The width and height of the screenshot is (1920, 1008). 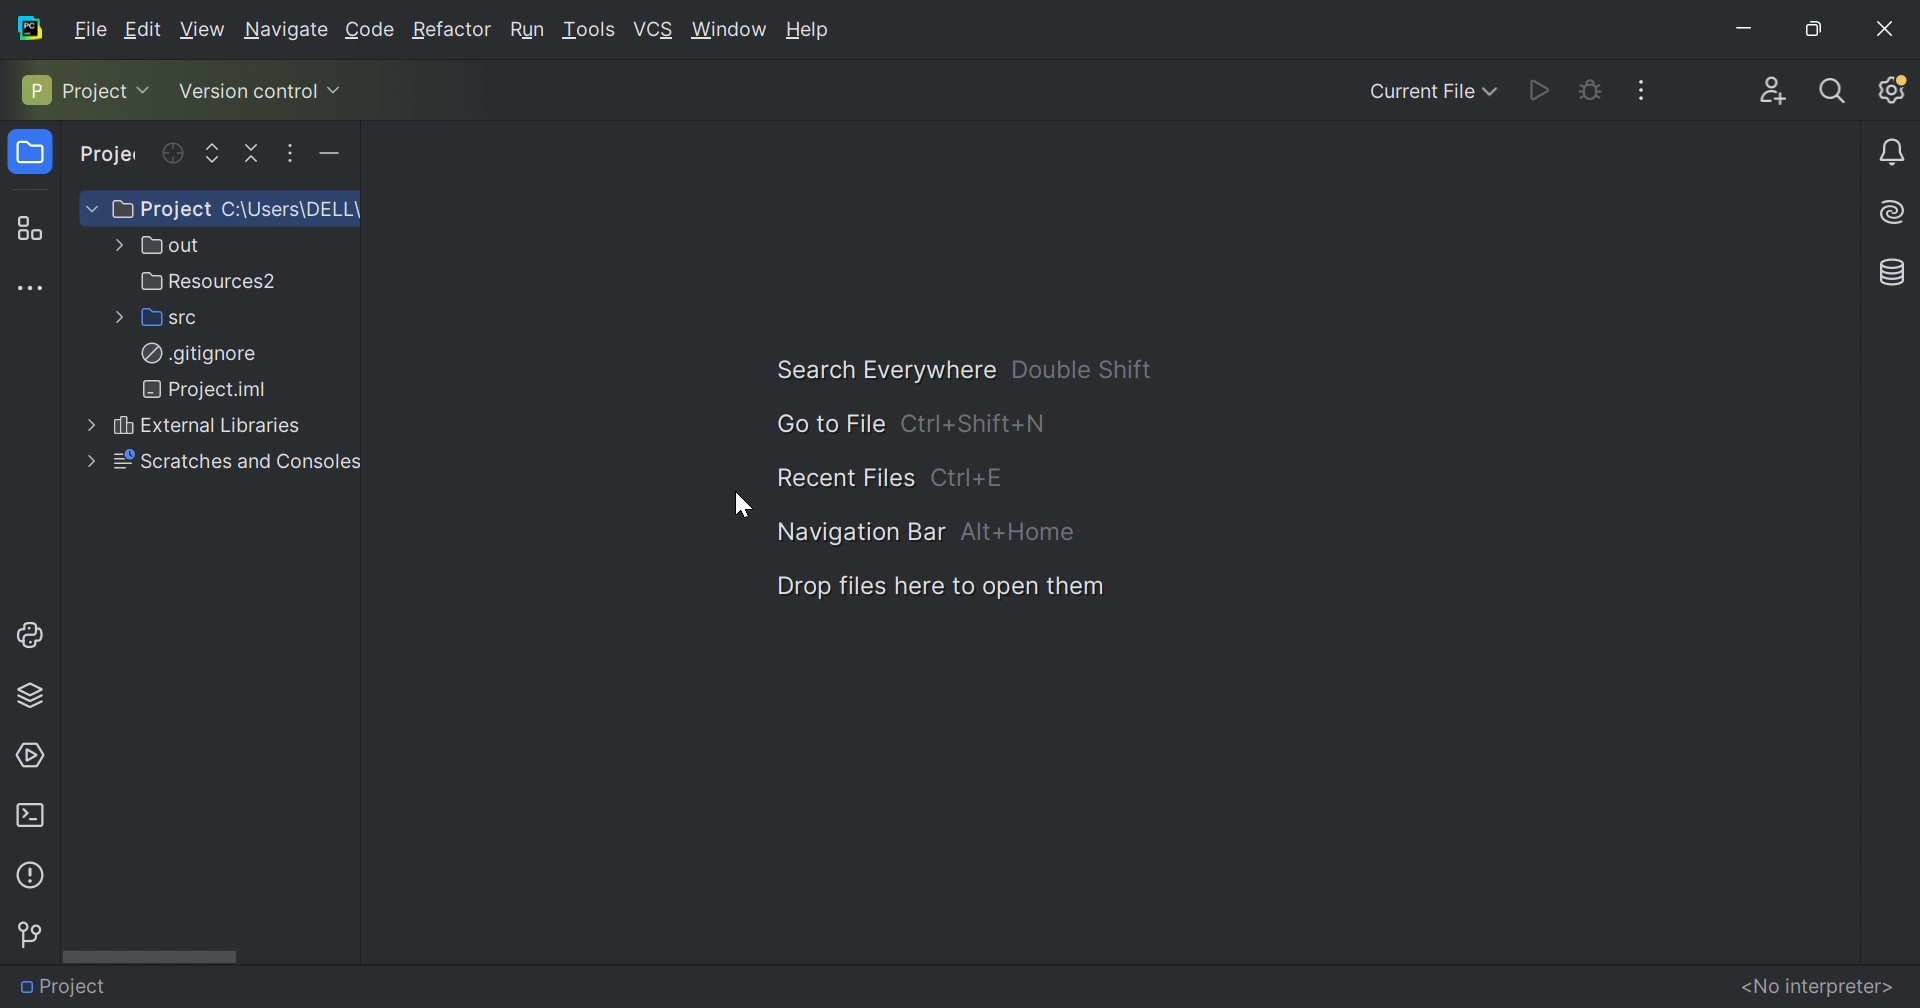 I want to click on Current File, so click(x=1421, y=92).